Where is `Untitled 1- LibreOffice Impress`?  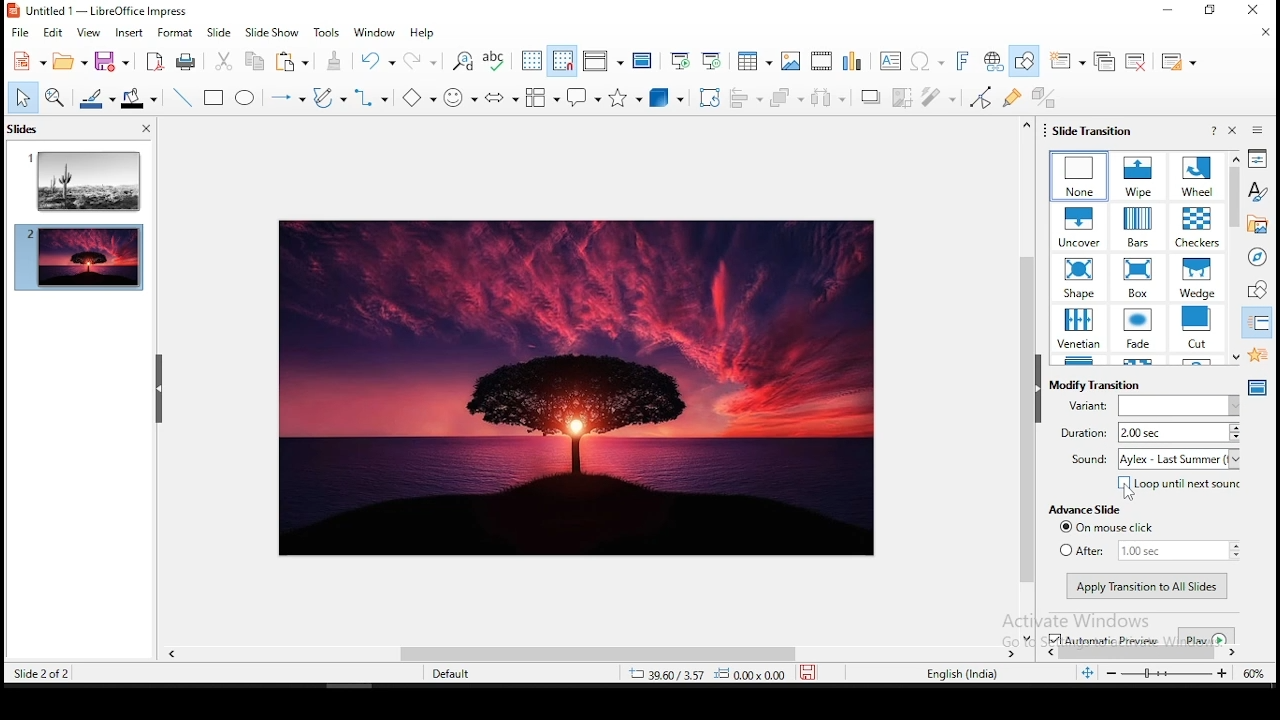
Untitled 1- LibreOffice Impress is located at coordinates (98, 10).